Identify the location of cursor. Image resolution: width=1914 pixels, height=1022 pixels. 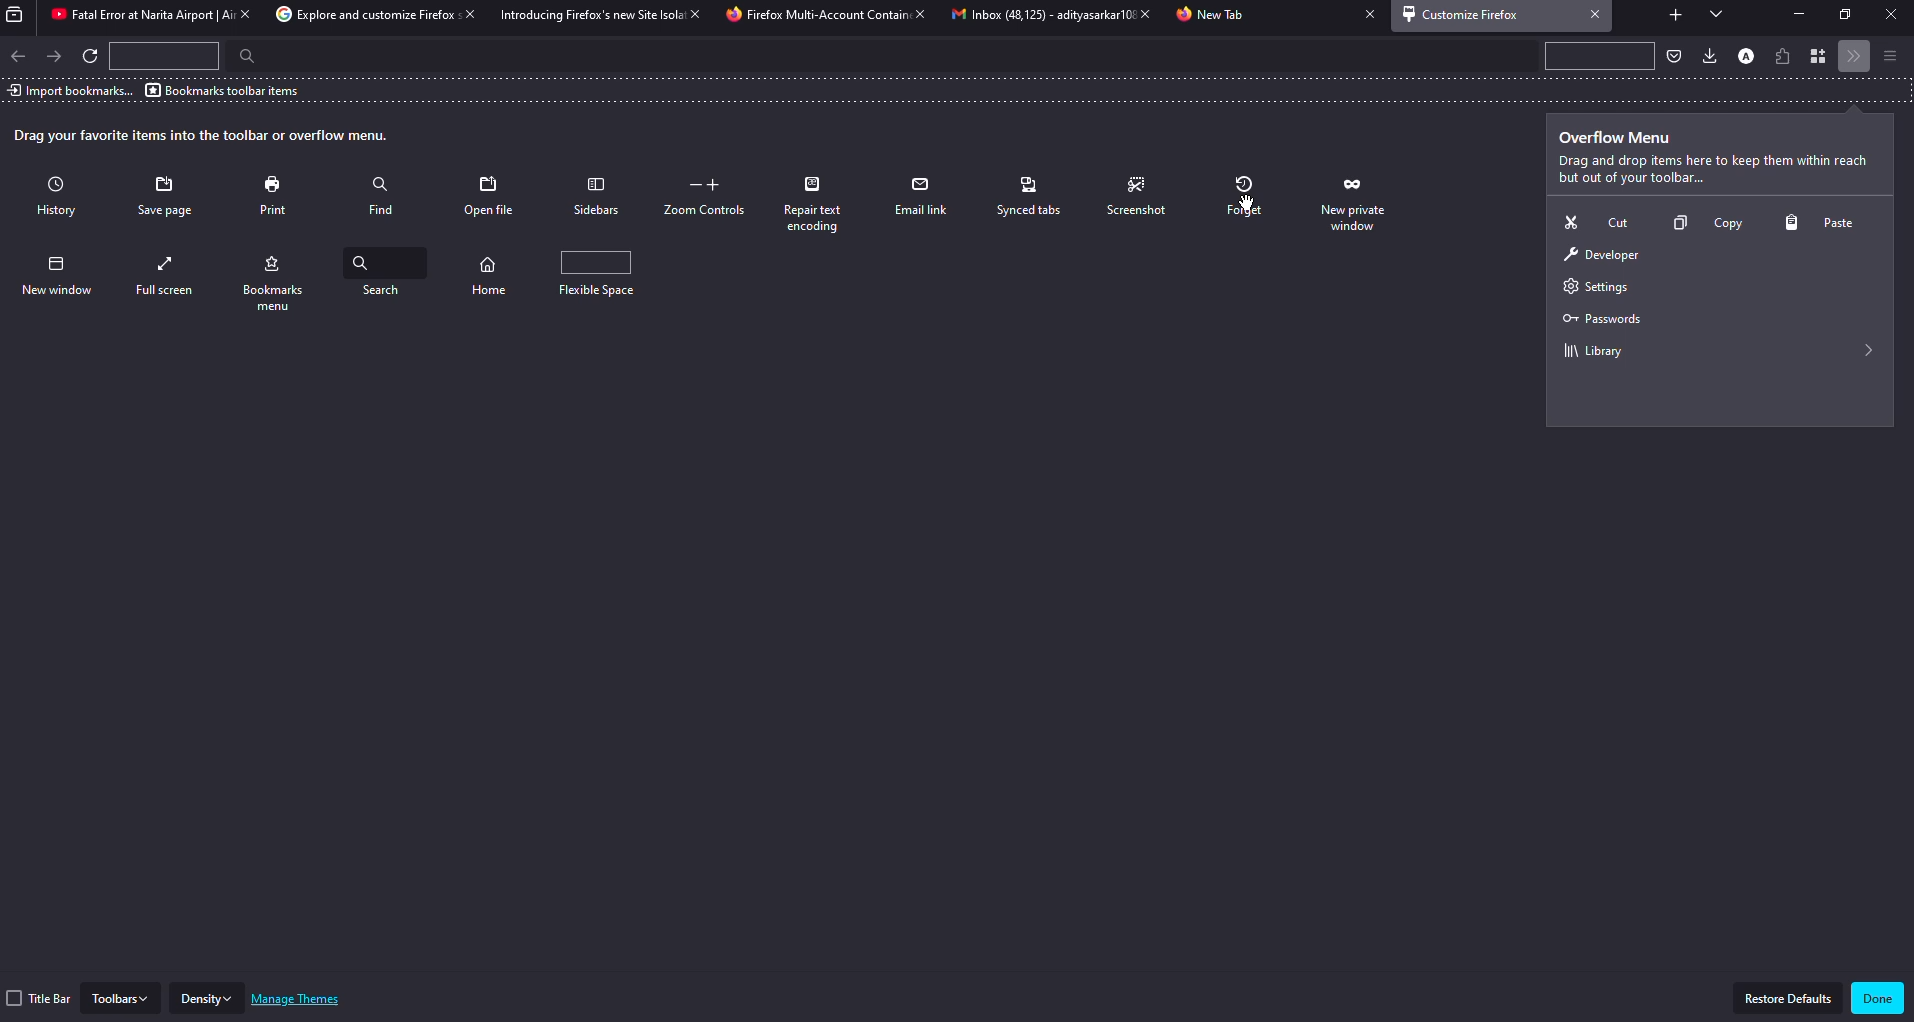
(1249, 202).